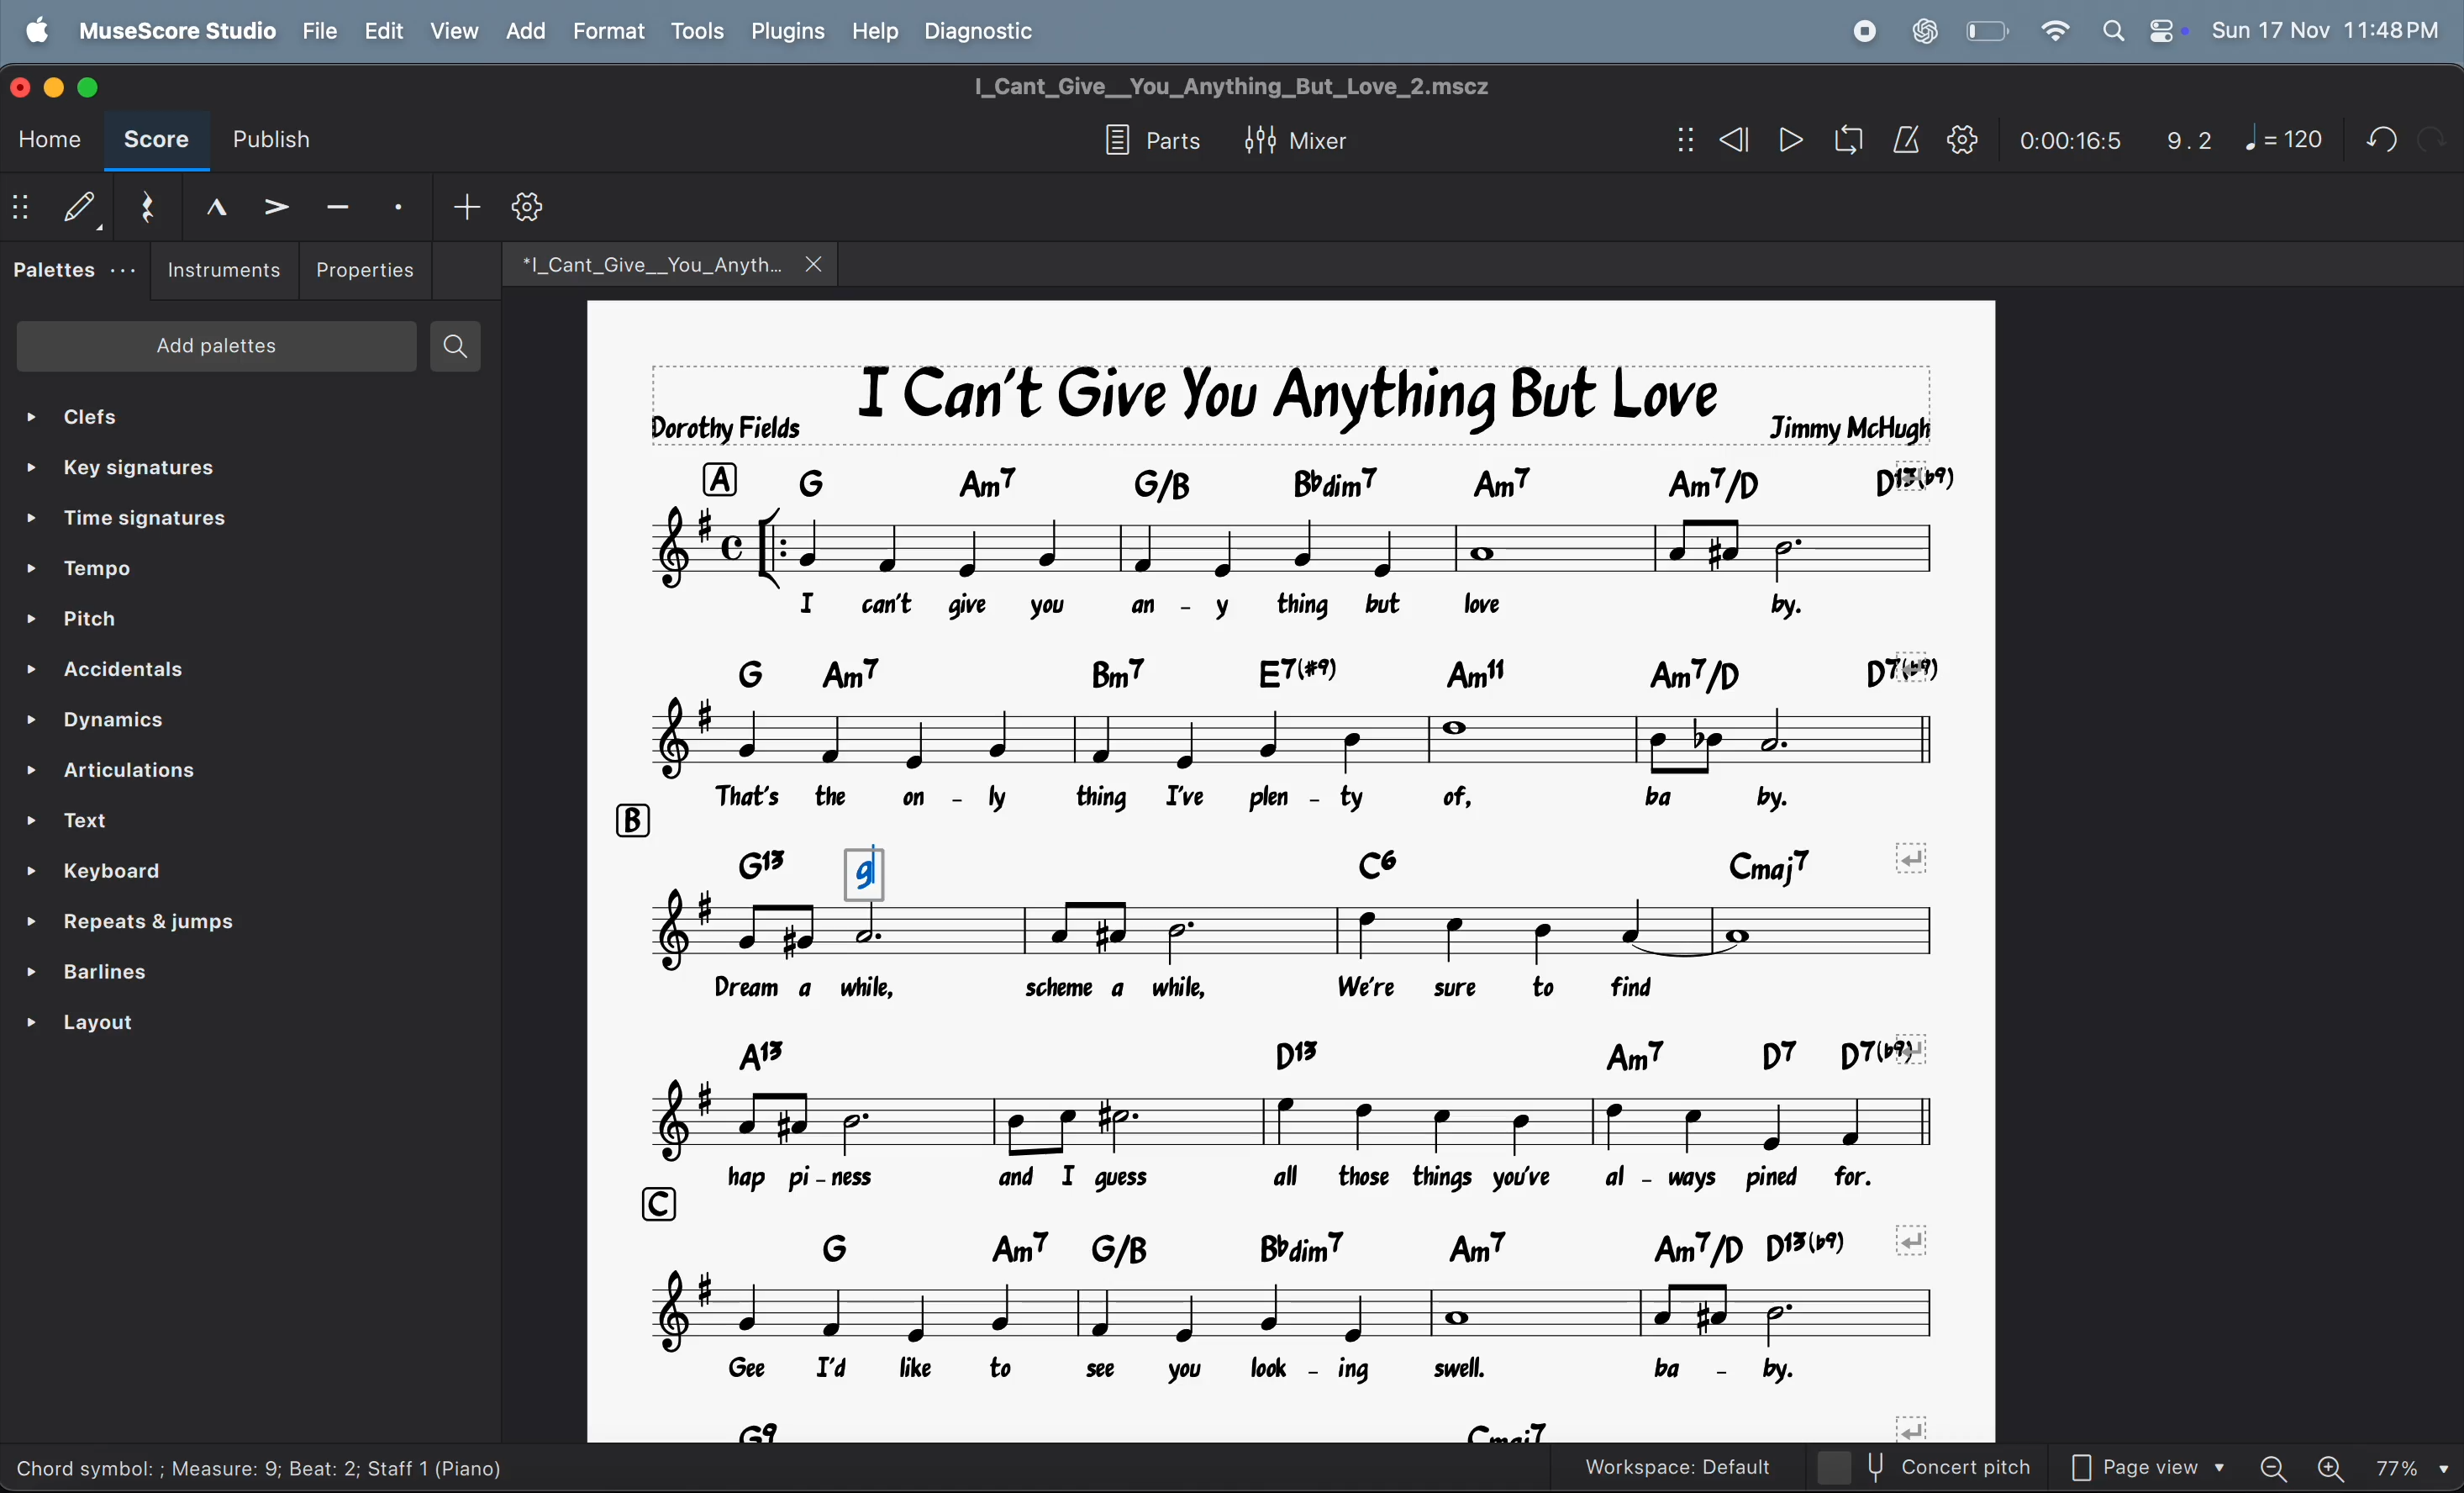 This screenshot has width=2464, height=1493. I want to click on date and time, so click(2326, 29).